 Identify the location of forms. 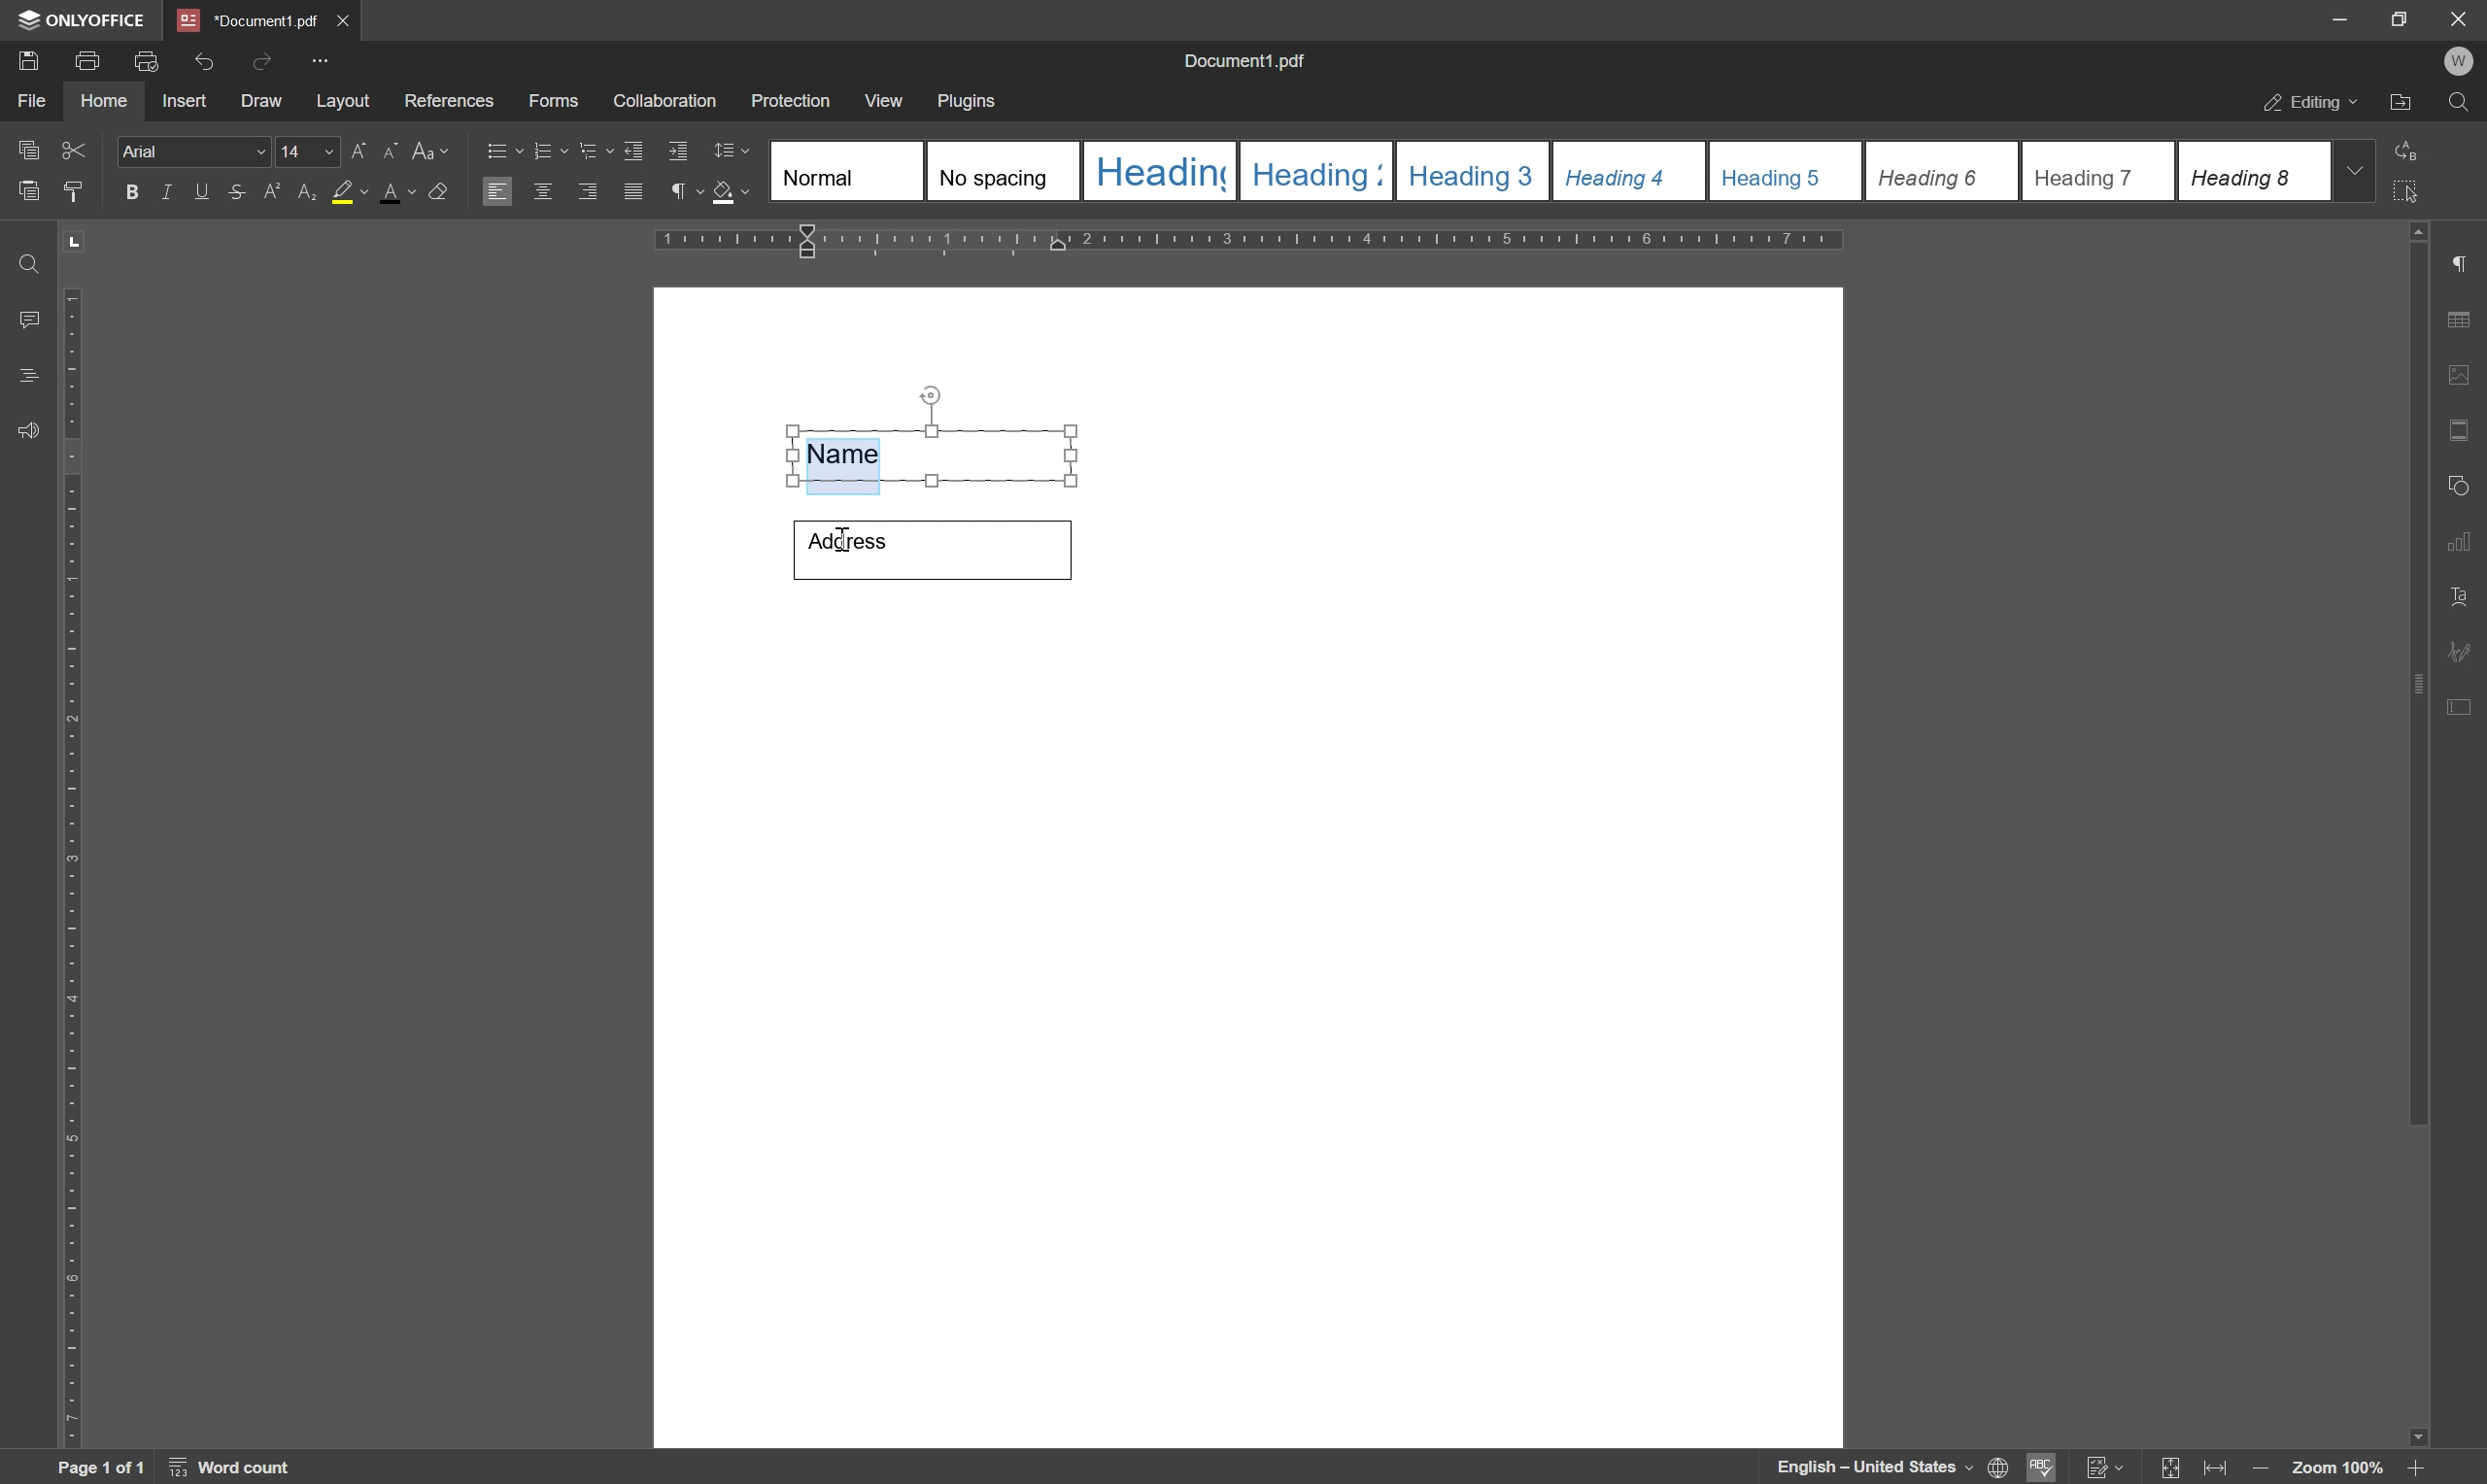
(555, 102).